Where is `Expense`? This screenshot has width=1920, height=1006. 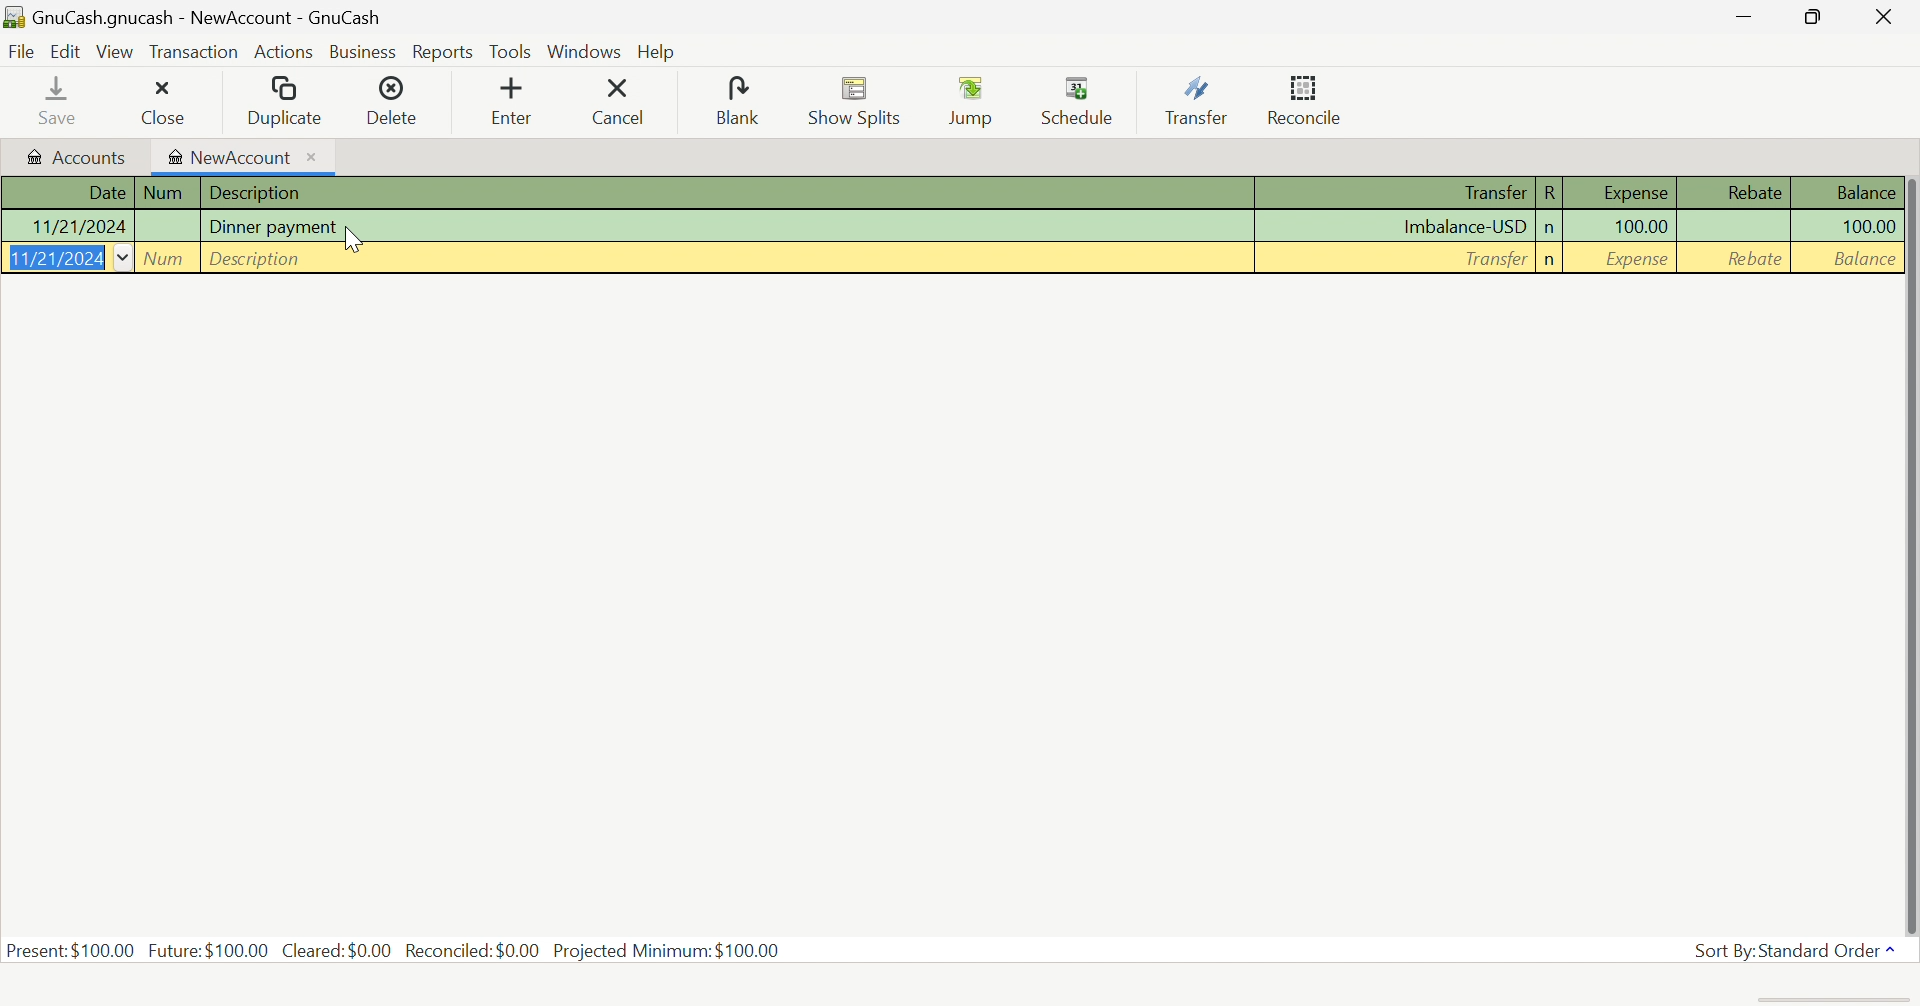
Expense is located at coordinates (1635, 258).